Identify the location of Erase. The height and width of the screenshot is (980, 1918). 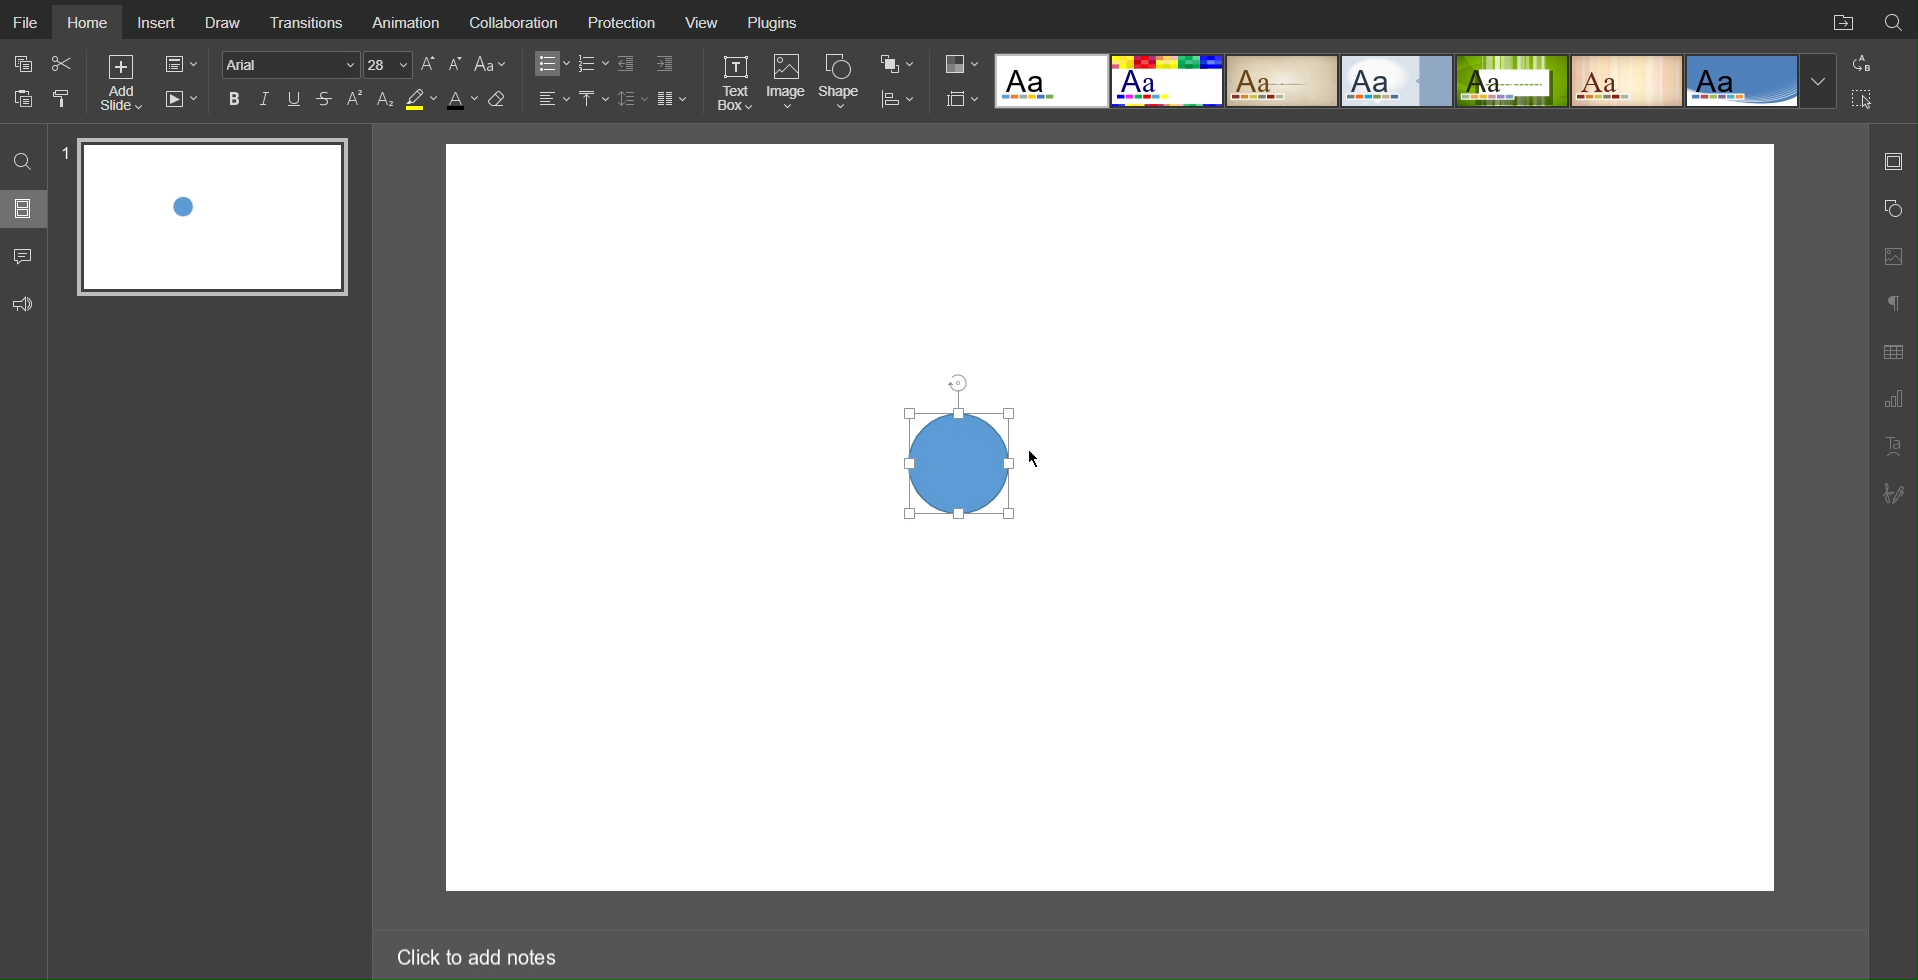
(501, 100).